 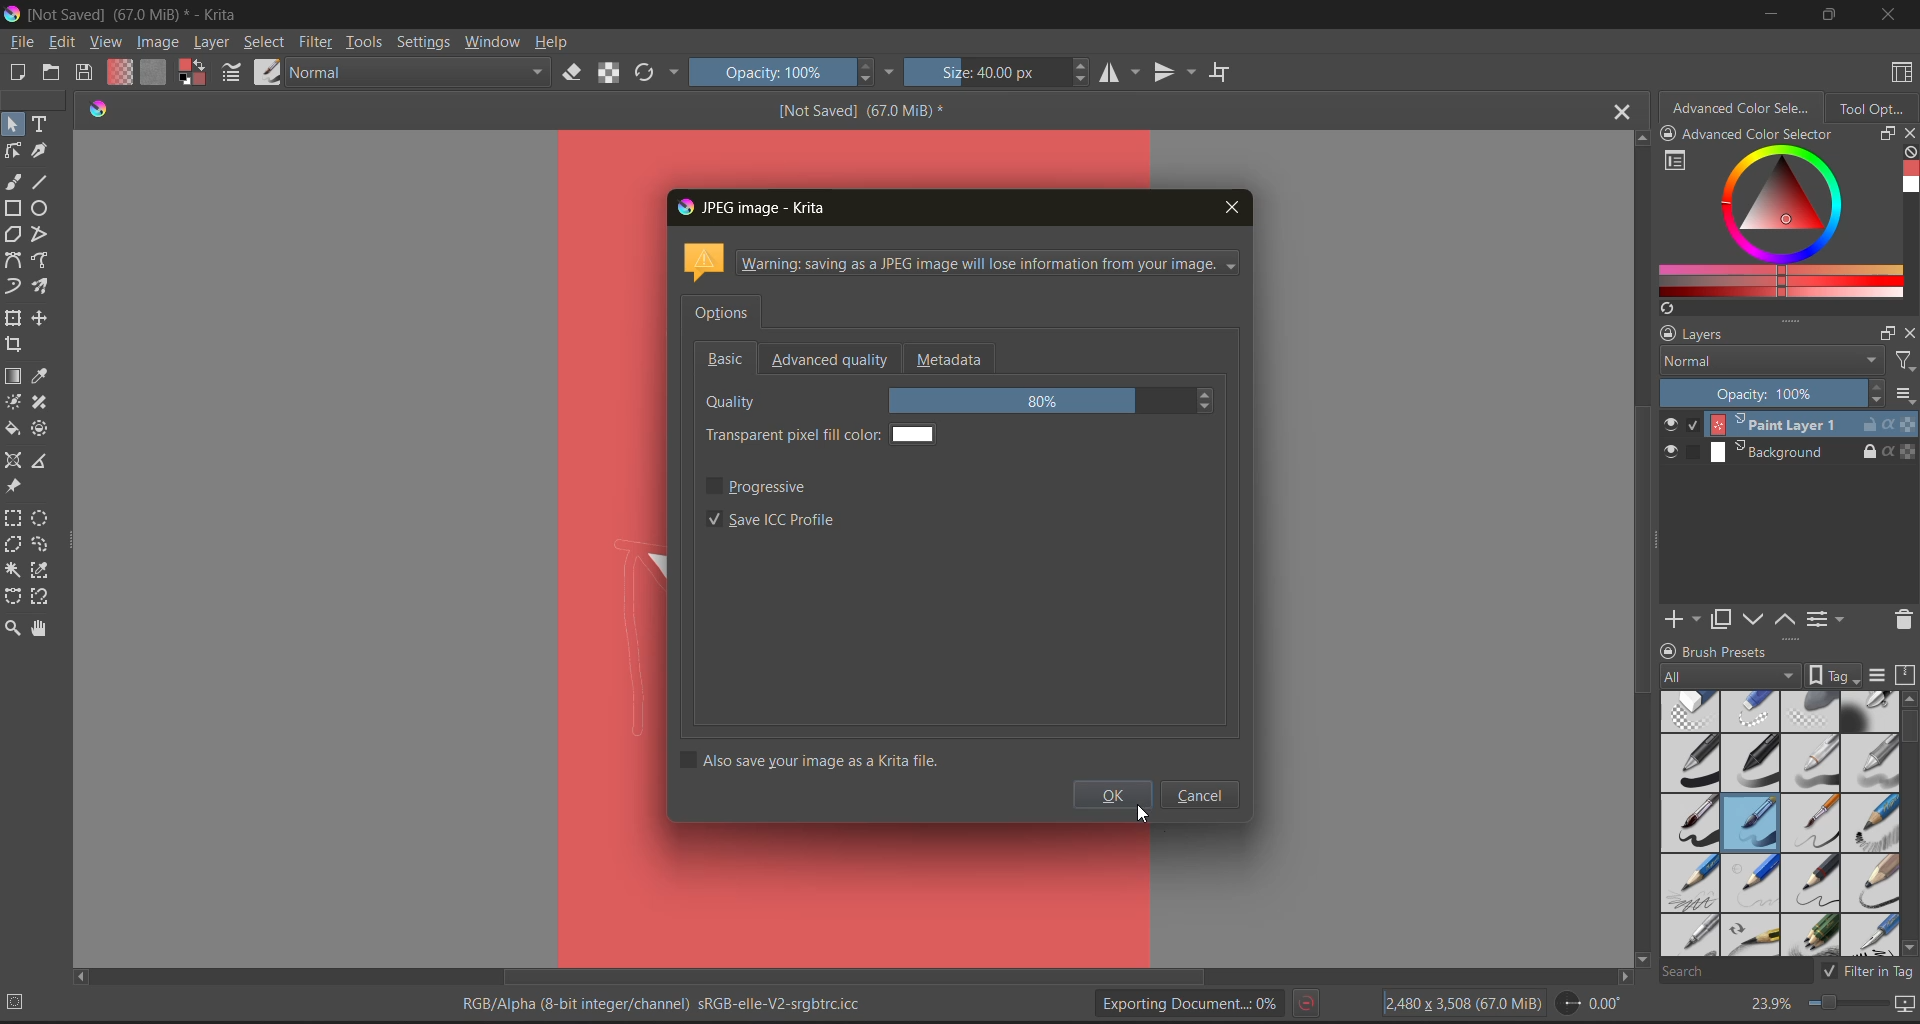 What do you see at coordinates (44, 125) in the screenshot?
I see `tools` at bounding box center [44, 125].